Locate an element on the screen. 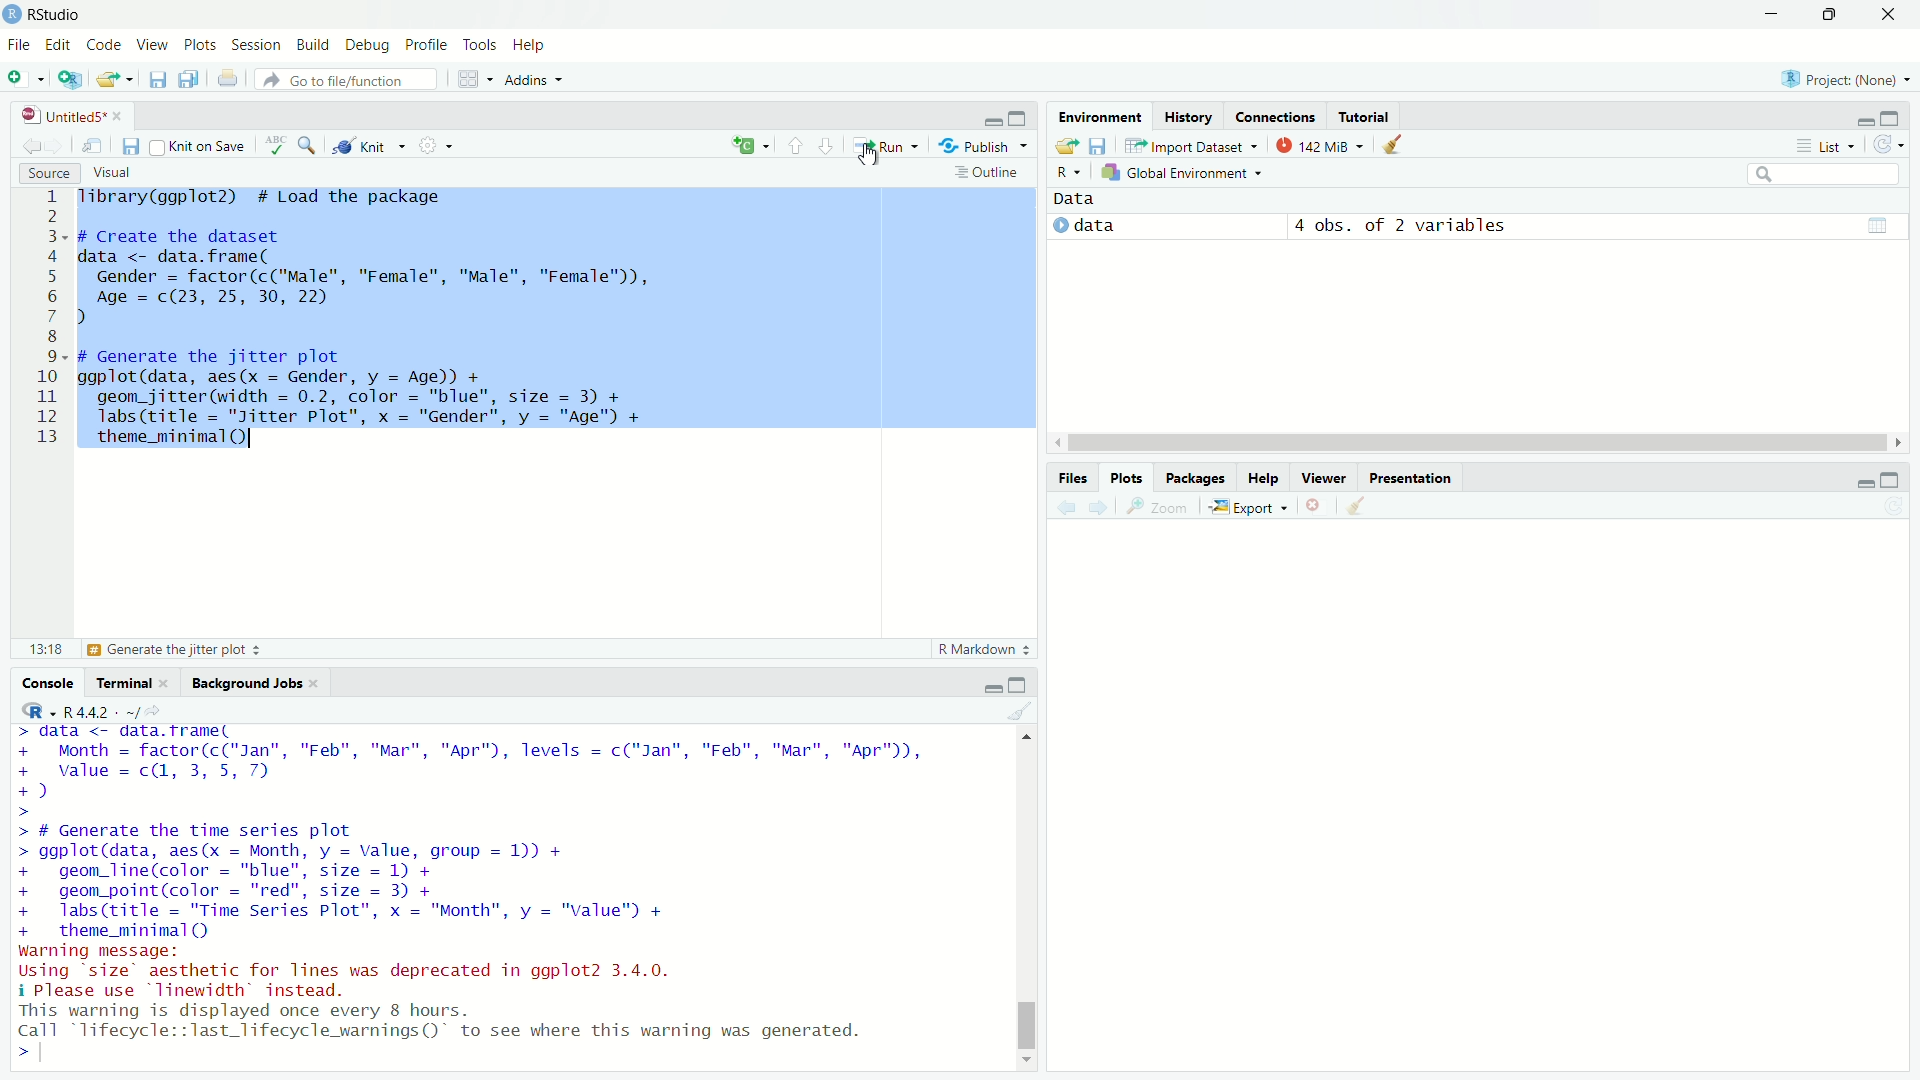  outline is located at coordinates (987, 173).